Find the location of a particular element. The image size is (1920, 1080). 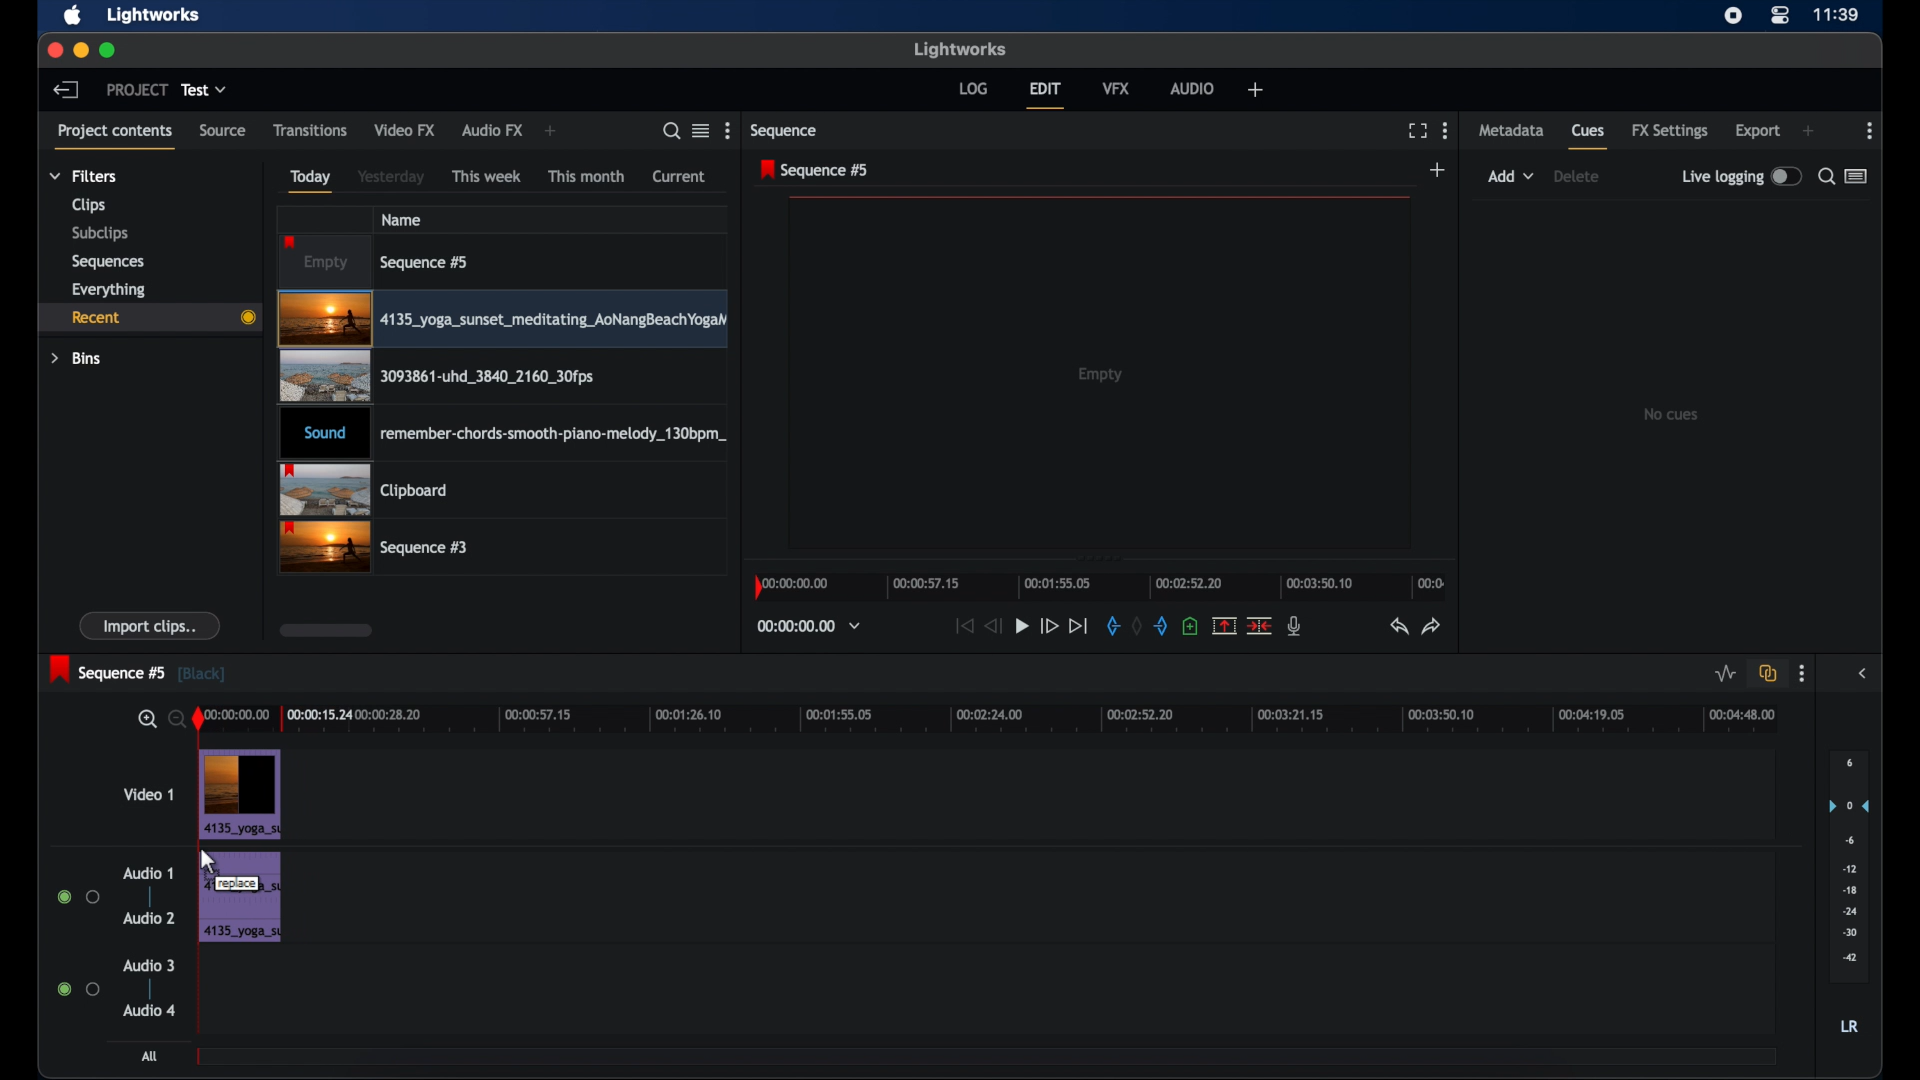

live logging is located at coordinates (1742, 175).